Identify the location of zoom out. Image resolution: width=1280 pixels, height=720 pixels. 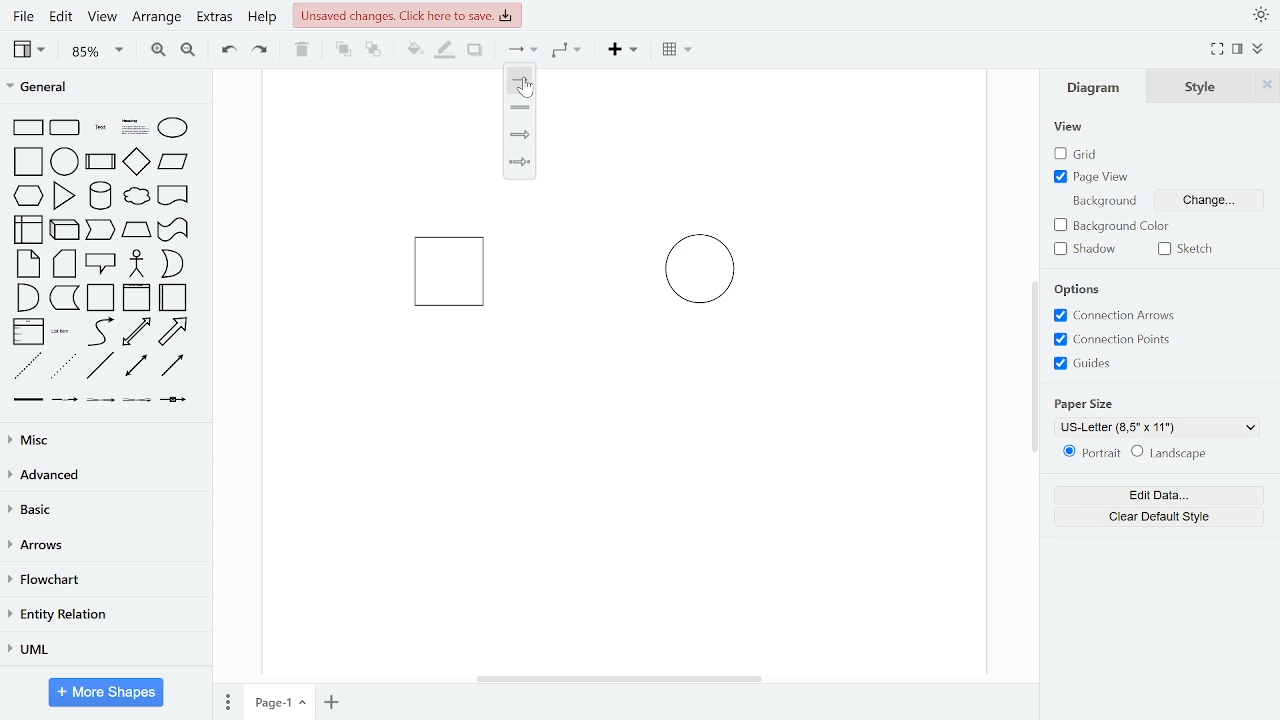
(187, 49).